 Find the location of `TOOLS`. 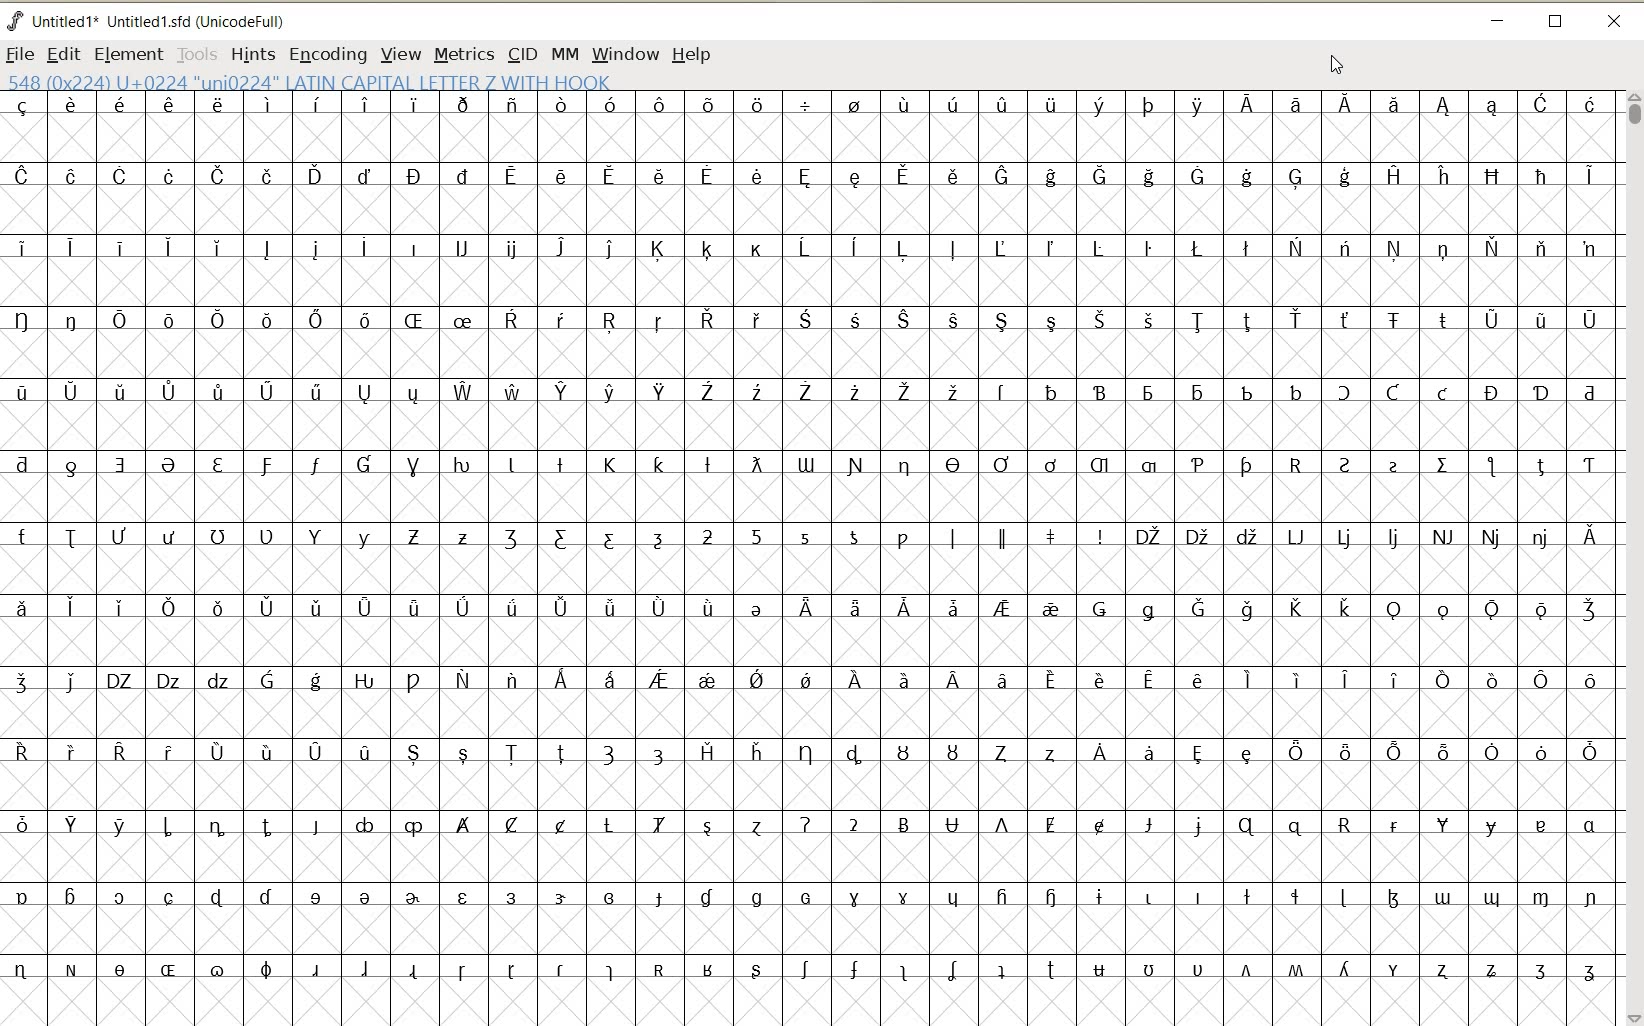

TOOLS is located at coordinates (195, 53).